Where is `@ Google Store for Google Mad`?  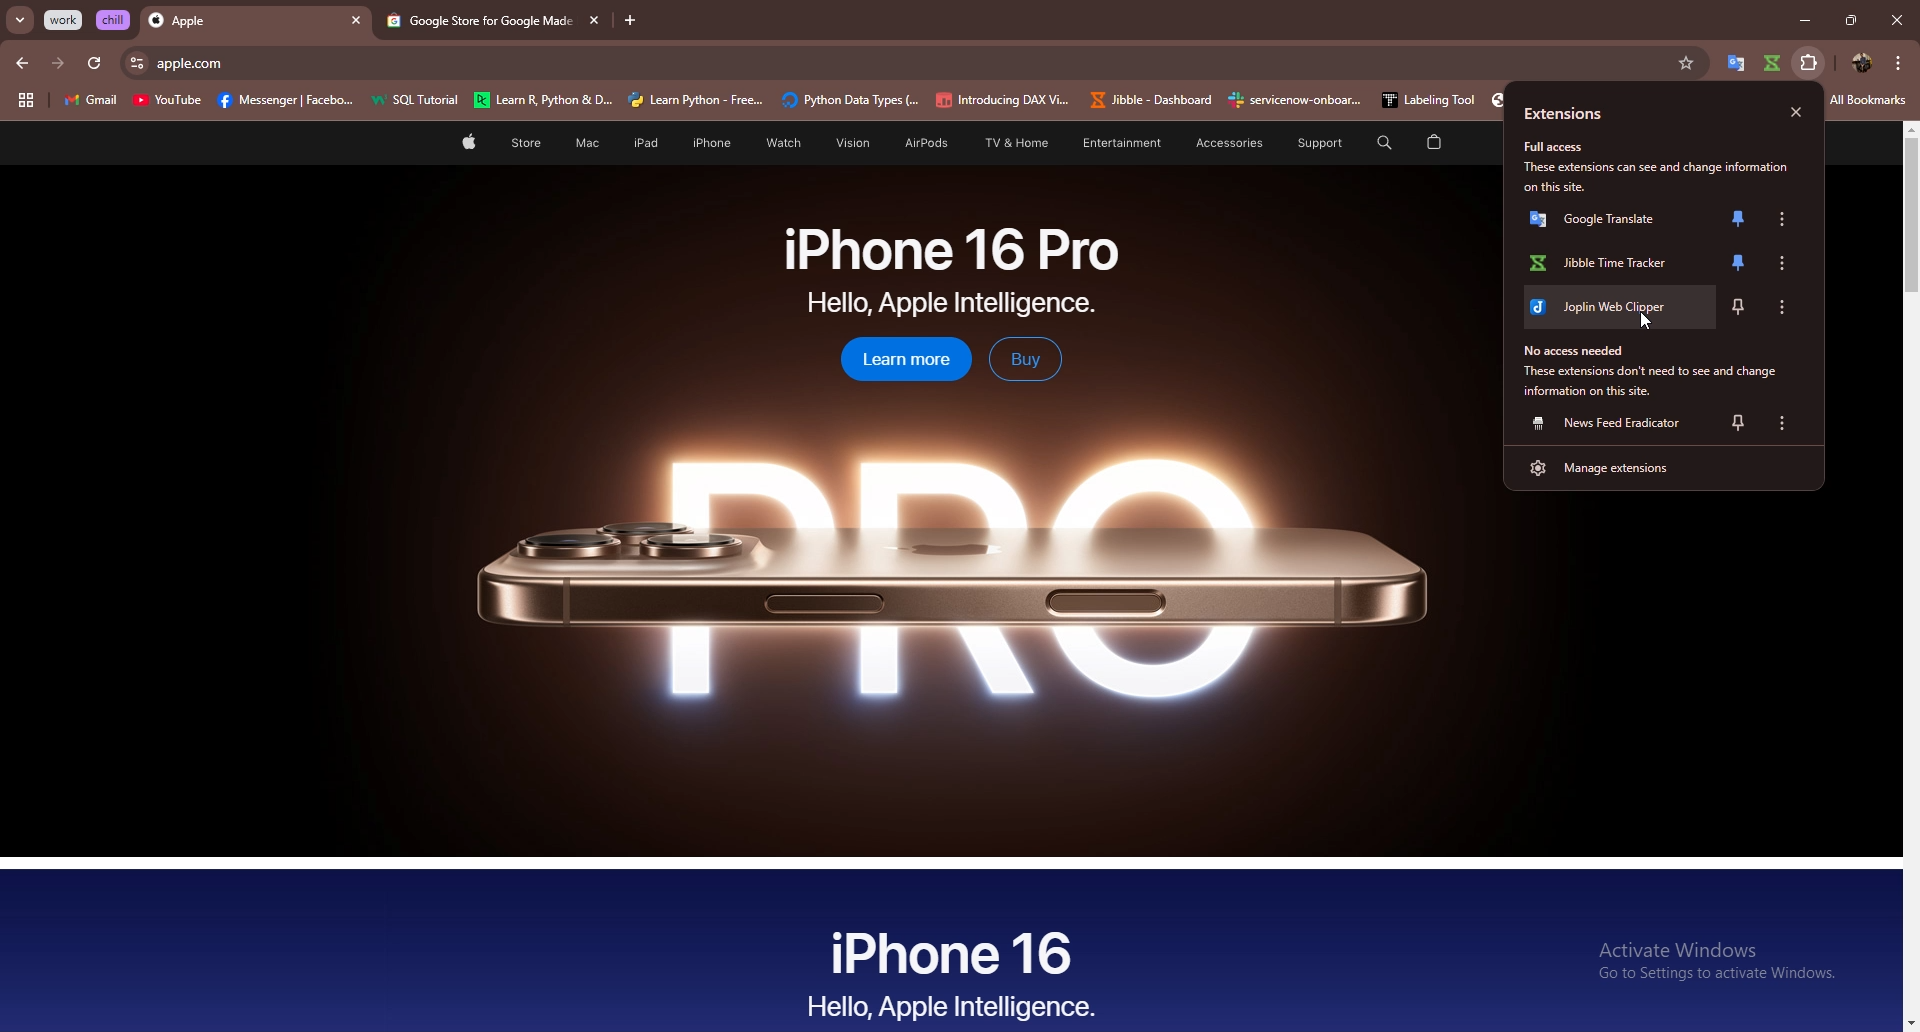 @ Google Store for Google Mad is located at coordinates (475, 22).